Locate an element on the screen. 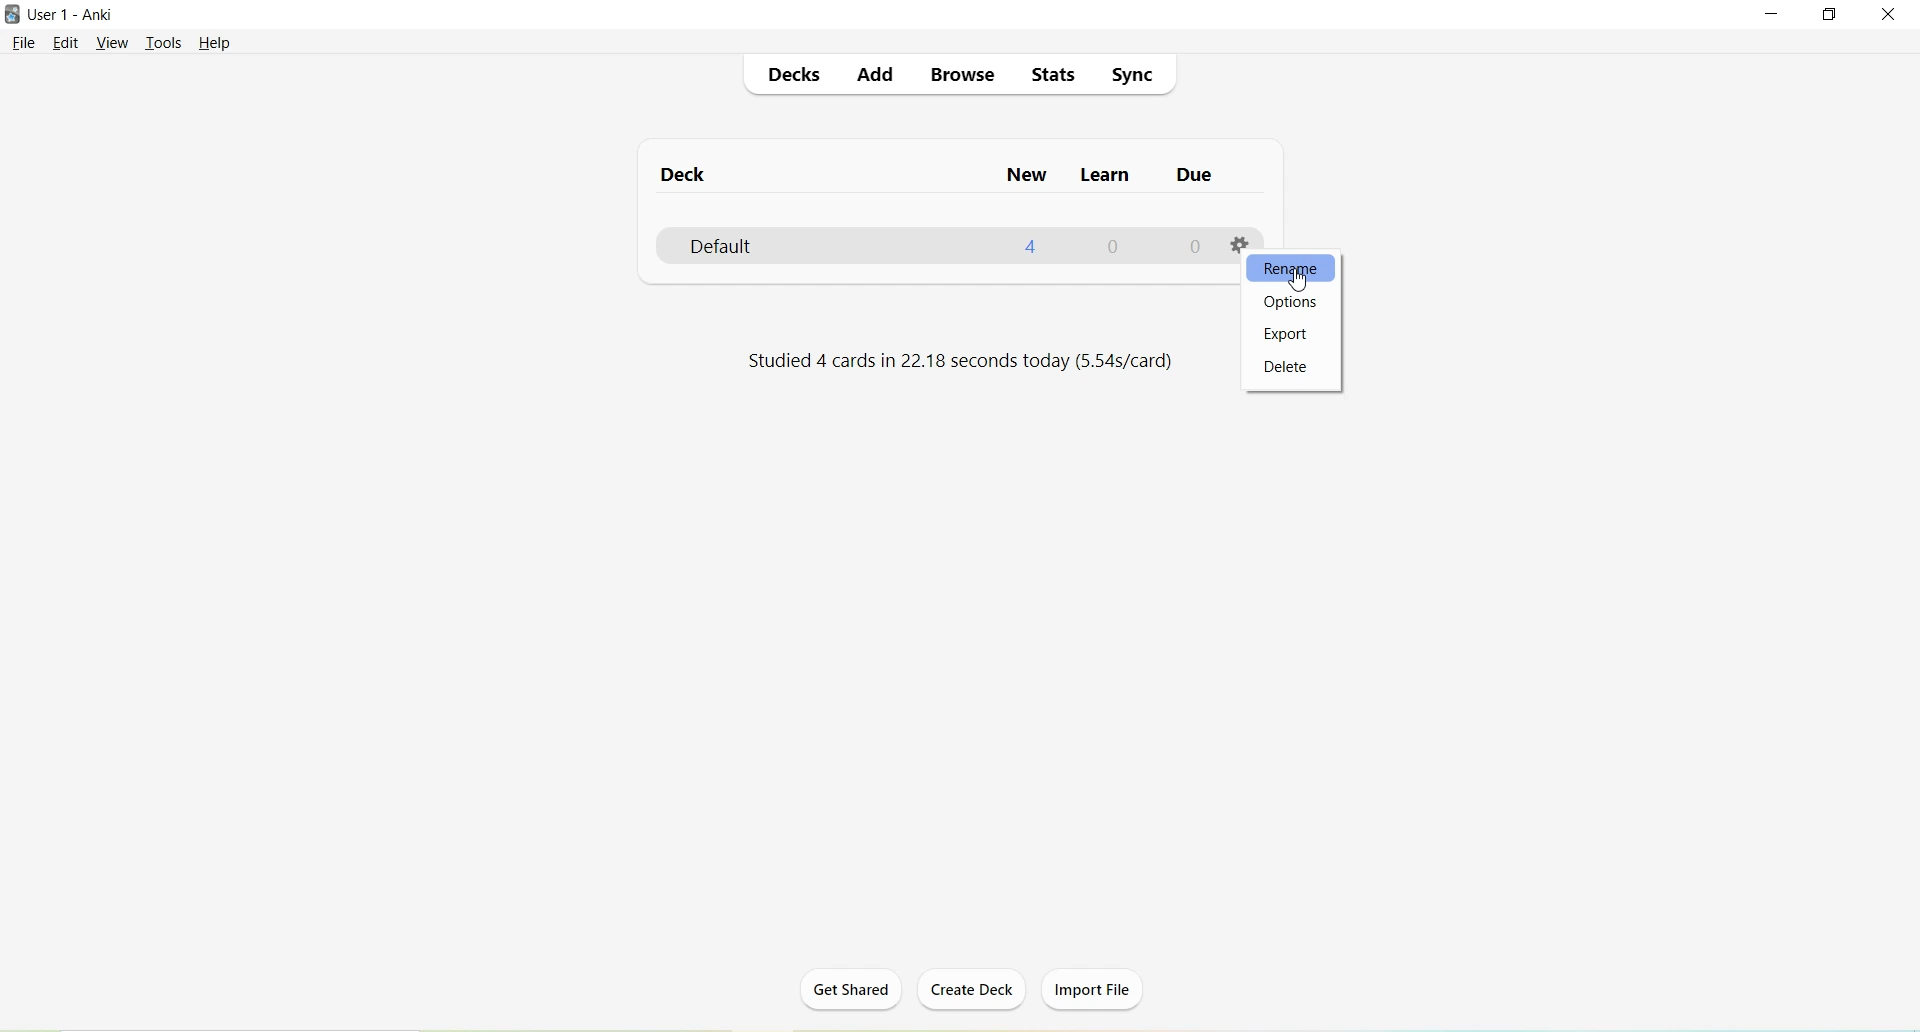  0 is located at coordinates (1114, 247).